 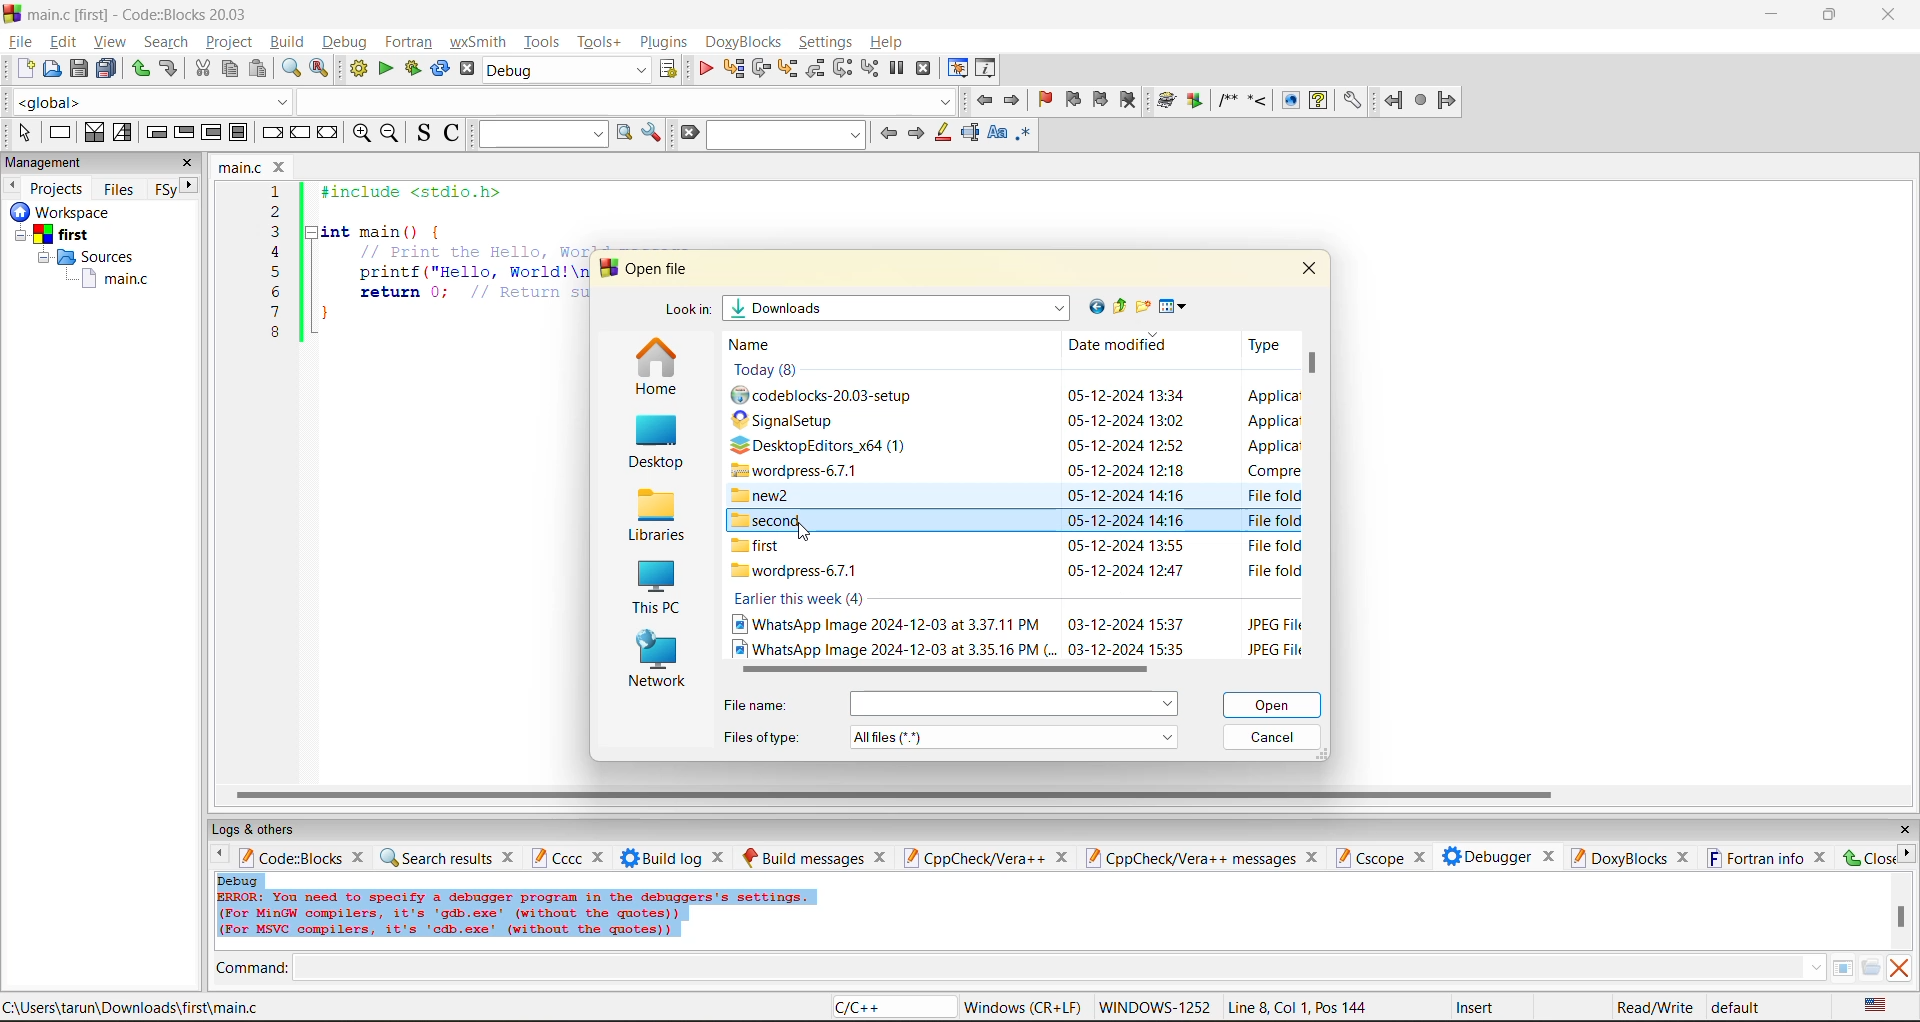 I want to click on 7, so click(x=275, y=312).